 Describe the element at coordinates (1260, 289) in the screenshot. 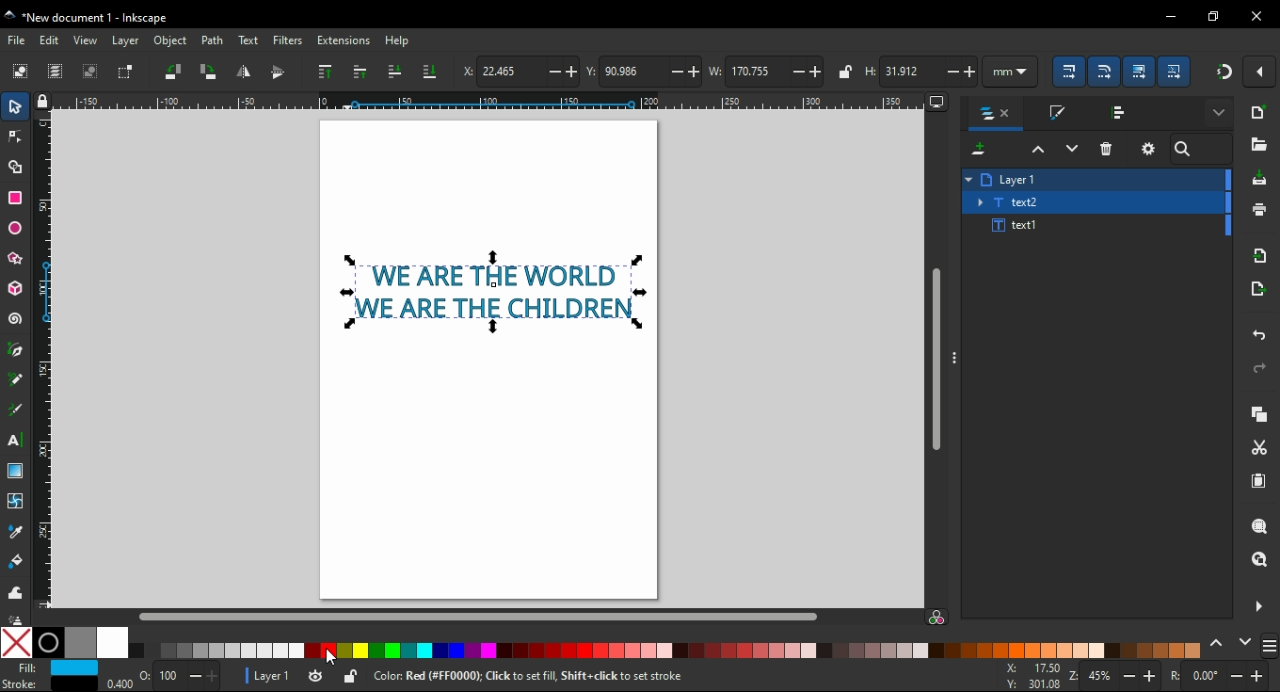

I see `open export` at that location.